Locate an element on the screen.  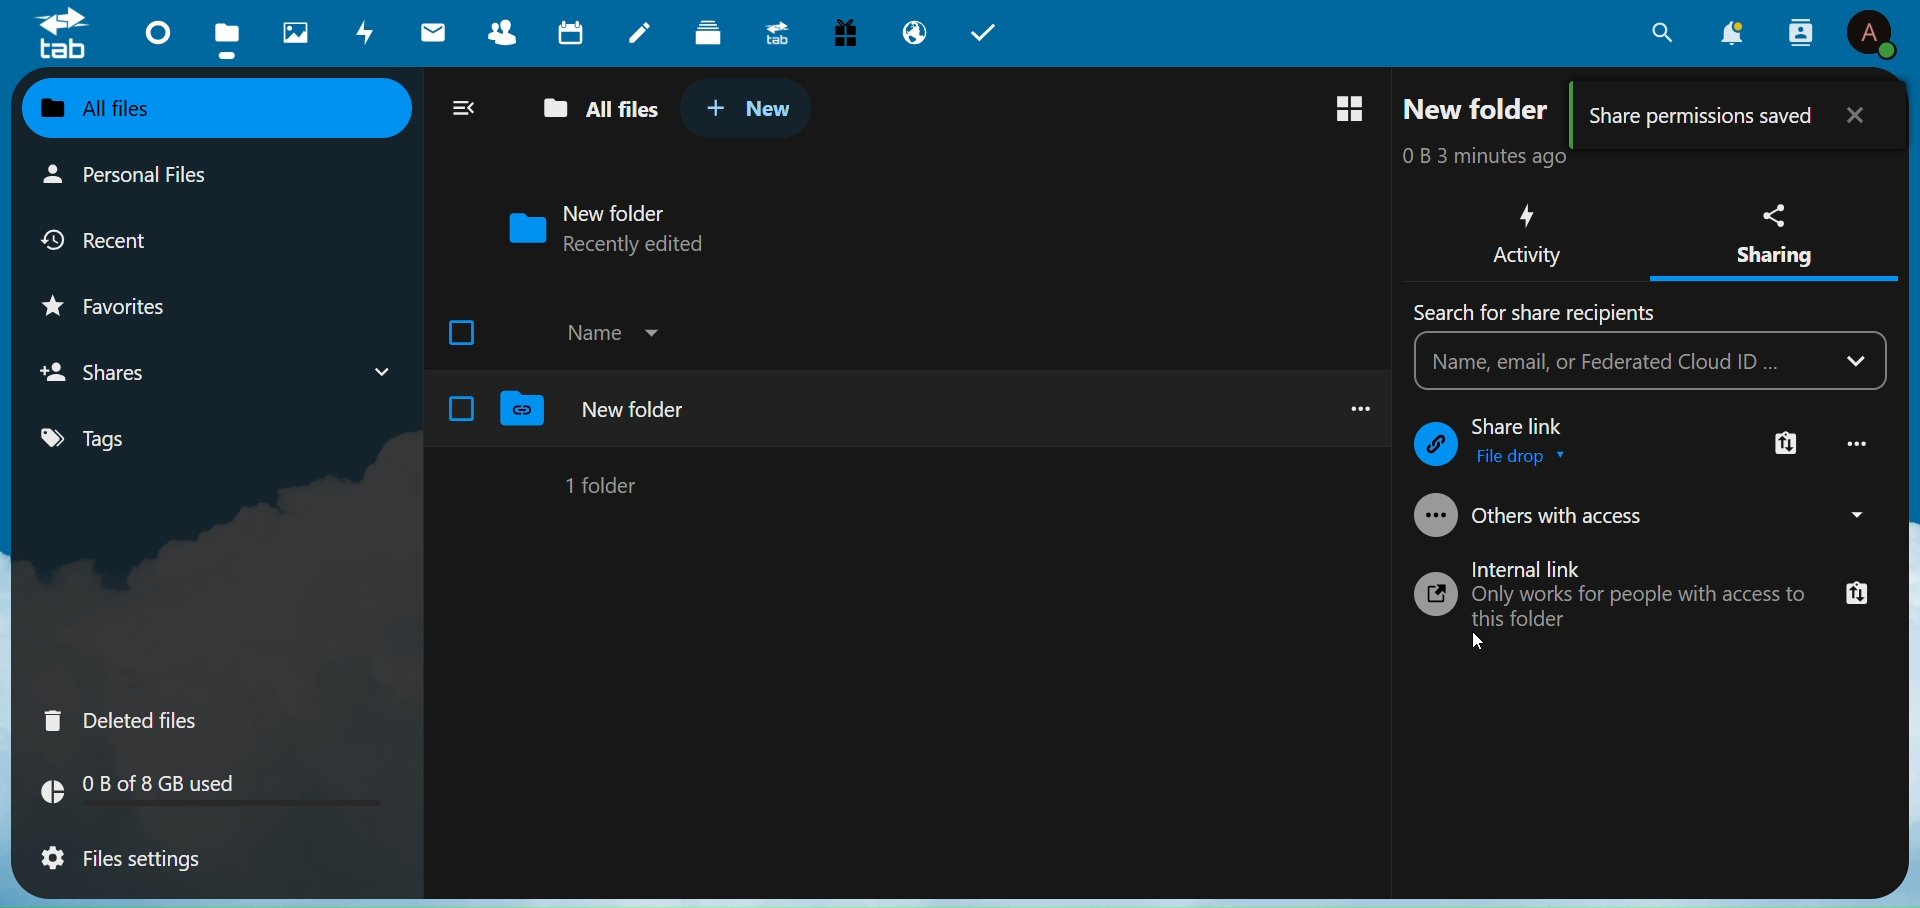
Search is located at coordinates (1658, 34).